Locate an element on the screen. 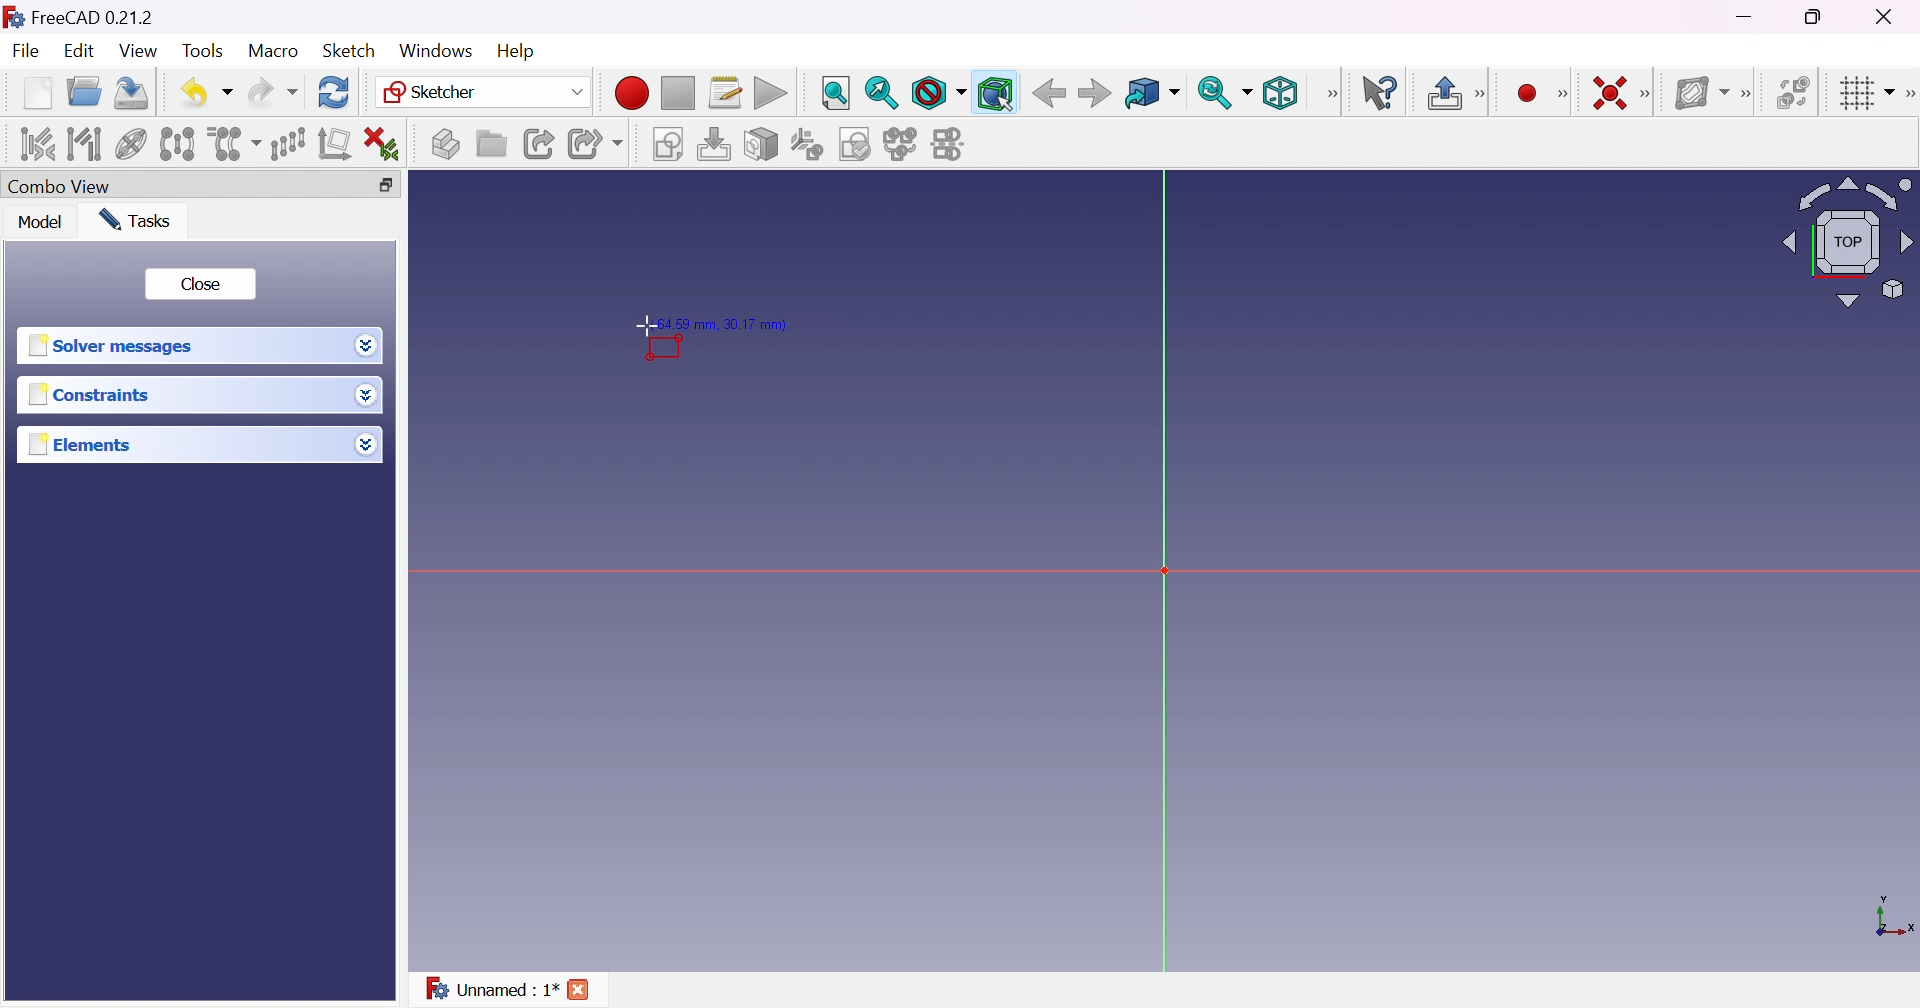 The height and width of the screenshot is (1008, 1920). Edit is located at coordinates (80, 51).